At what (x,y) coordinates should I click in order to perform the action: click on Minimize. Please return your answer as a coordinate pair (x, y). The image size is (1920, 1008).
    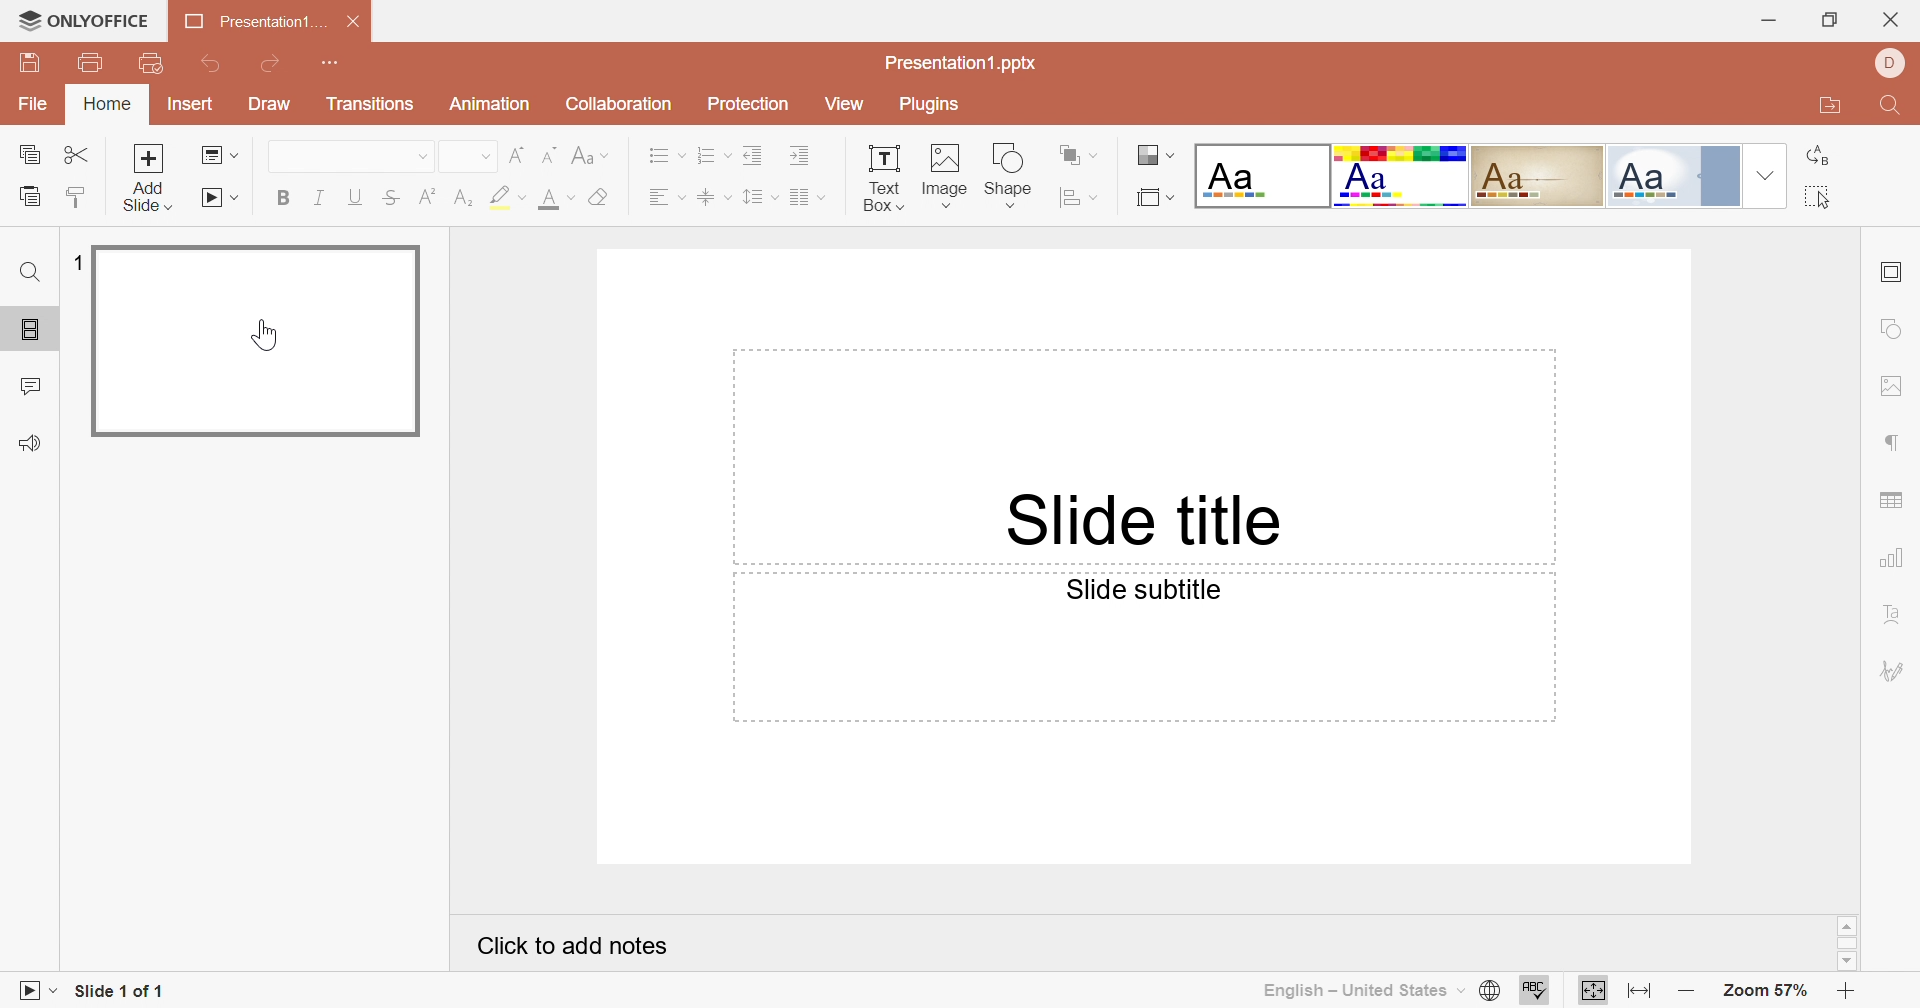
    Looking at the image, I should click on (1762, 20).